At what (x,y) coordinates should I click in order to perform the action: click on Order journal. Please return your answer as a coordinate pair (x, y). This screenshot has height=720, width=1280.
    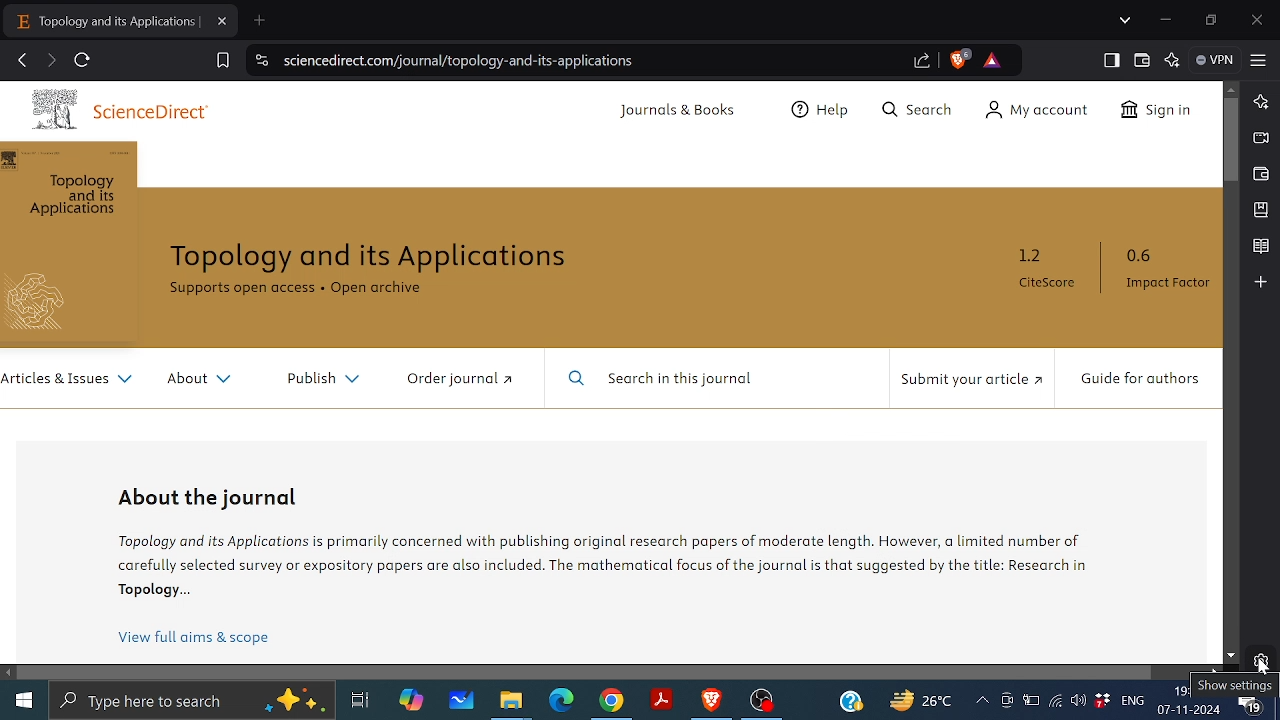
    Looking at the image, I should click on (460, 379).